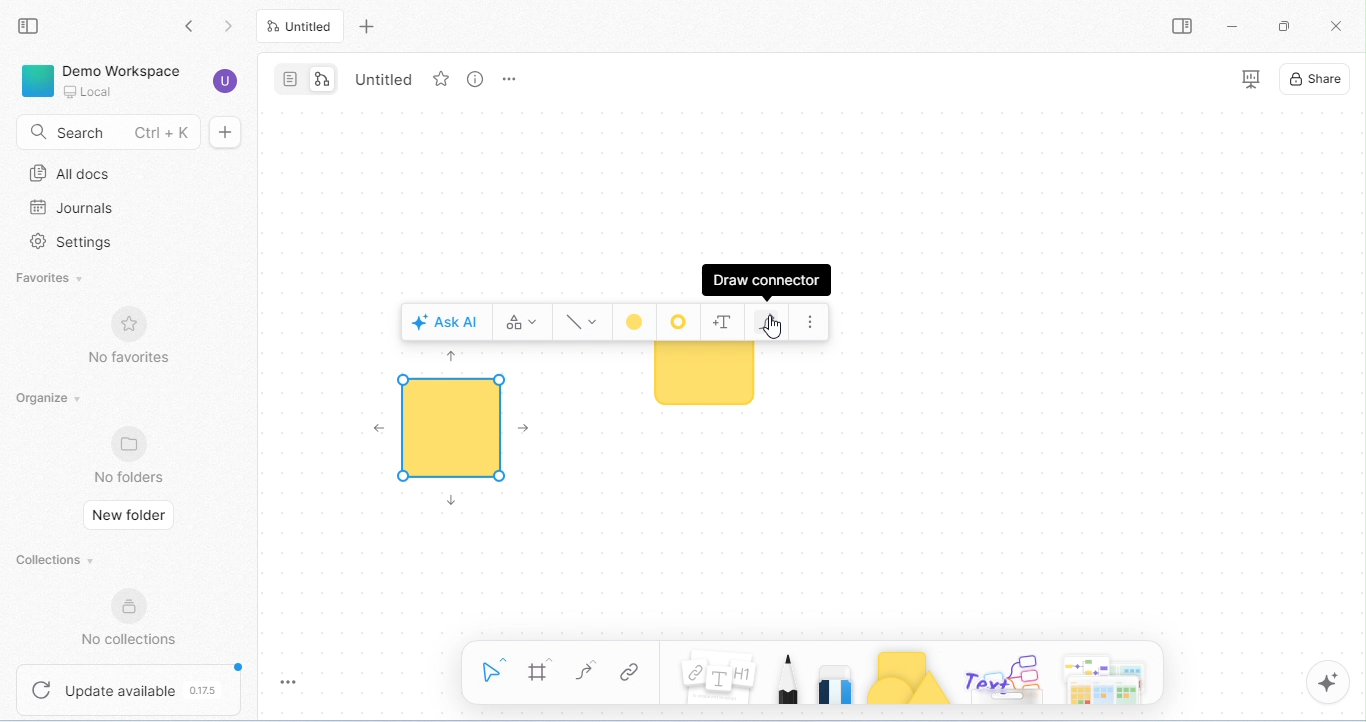 The height and width of the screenshot is (722, 1366). I want to click on no folders, so click(132, 455).